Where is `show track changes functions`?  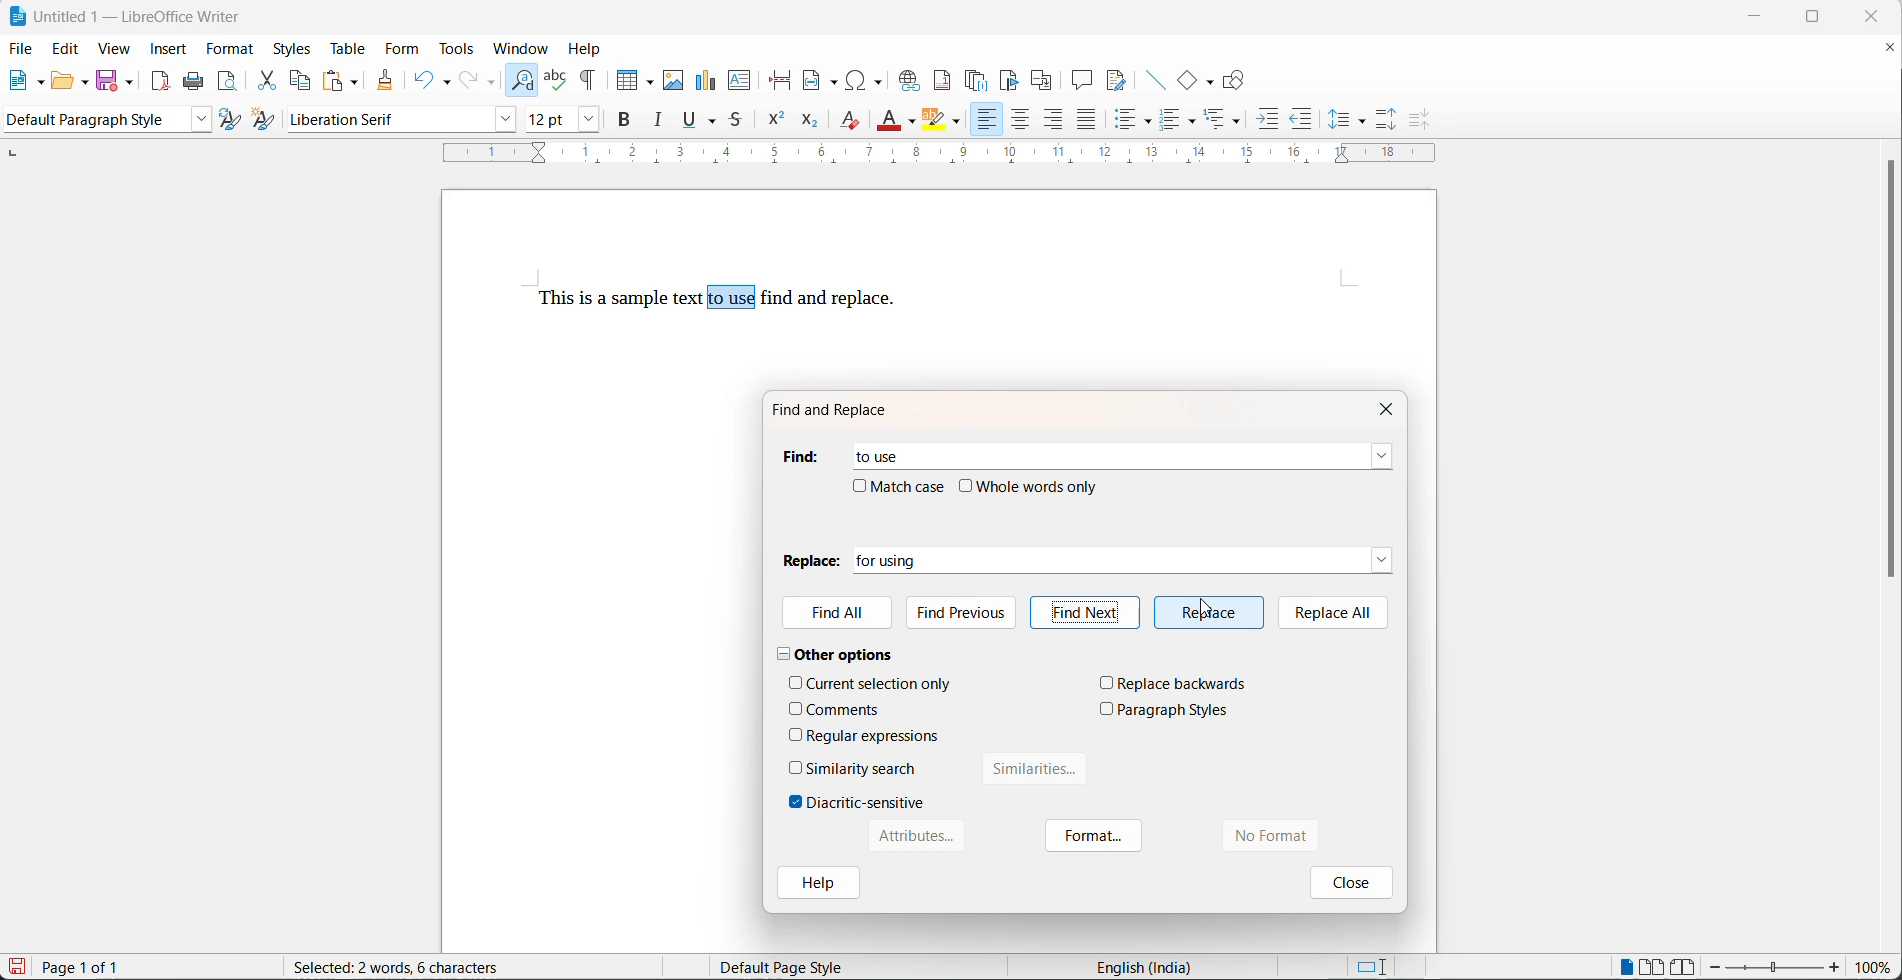
show track changes functions is located at coordinates (1116, 80).